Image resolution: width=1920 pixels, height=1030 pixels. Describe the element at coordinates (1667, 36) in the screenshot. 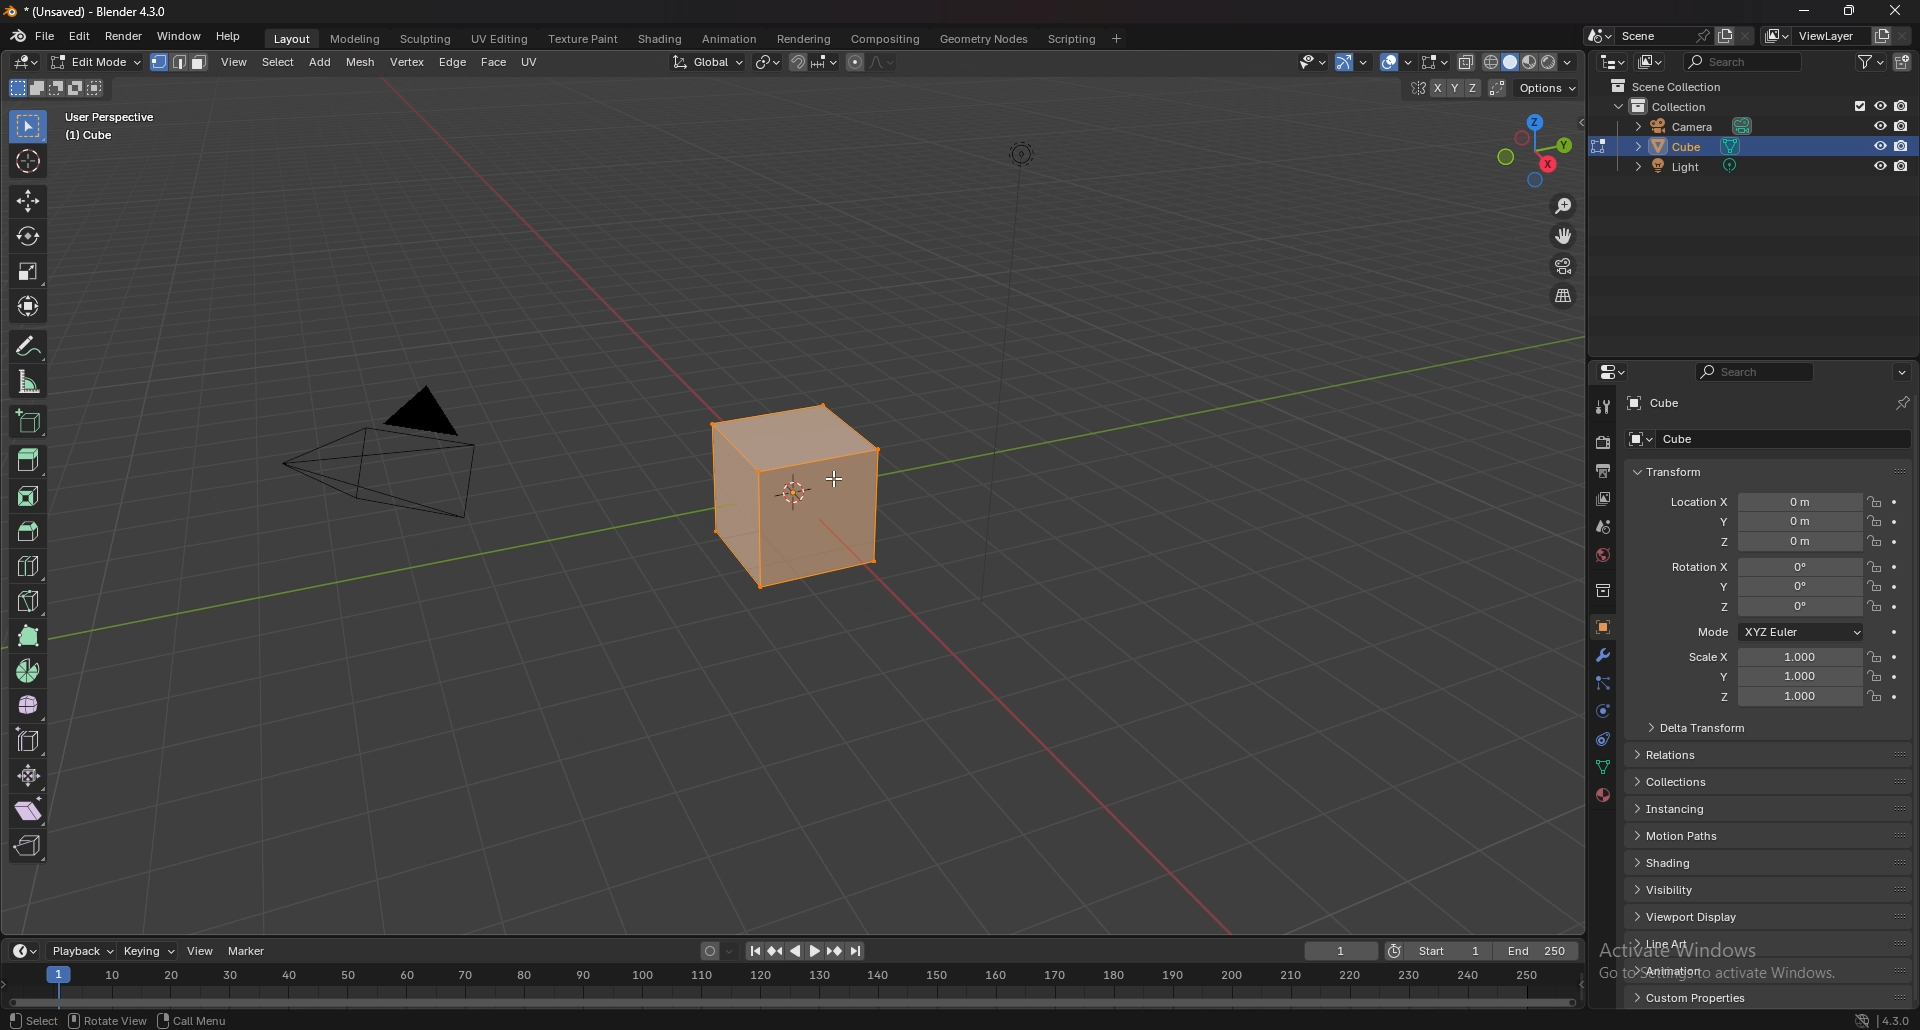

I see `scene` at that location.